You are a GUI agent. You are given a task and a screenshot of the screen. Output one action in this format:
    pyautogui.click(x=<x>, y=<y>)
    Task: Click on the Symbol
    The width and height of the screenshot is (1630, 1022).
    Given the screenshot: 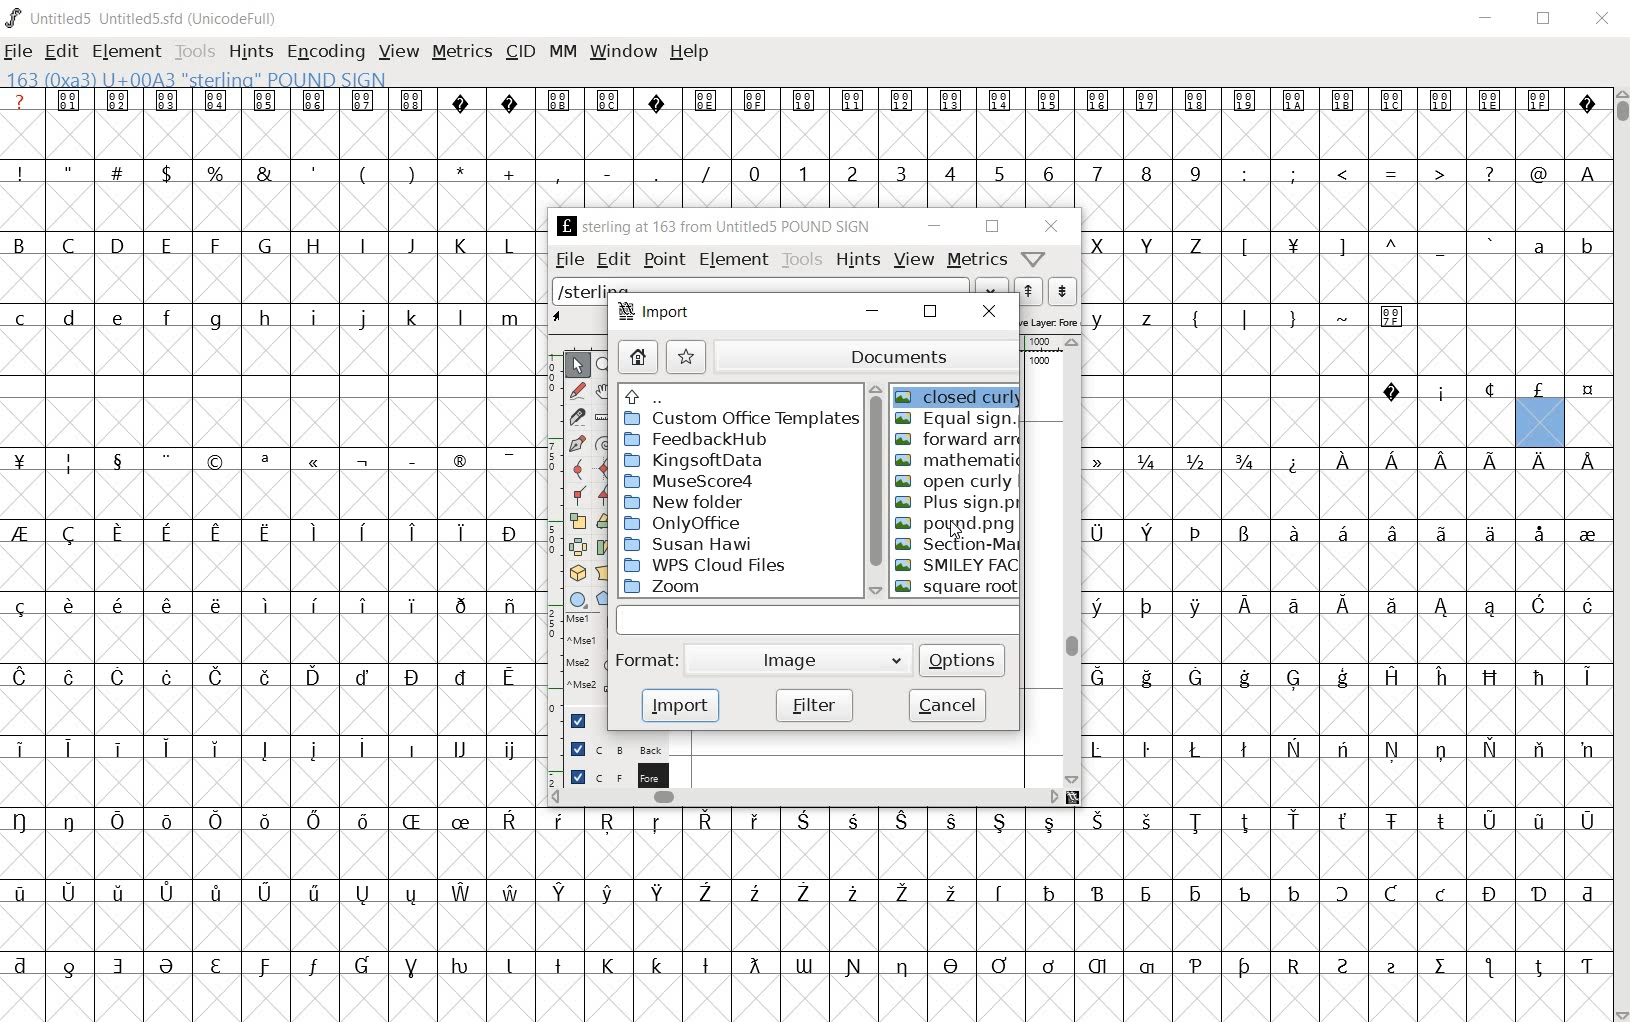 What is the action you would take?
    pyautogui.click(x=1442, y=608)
    